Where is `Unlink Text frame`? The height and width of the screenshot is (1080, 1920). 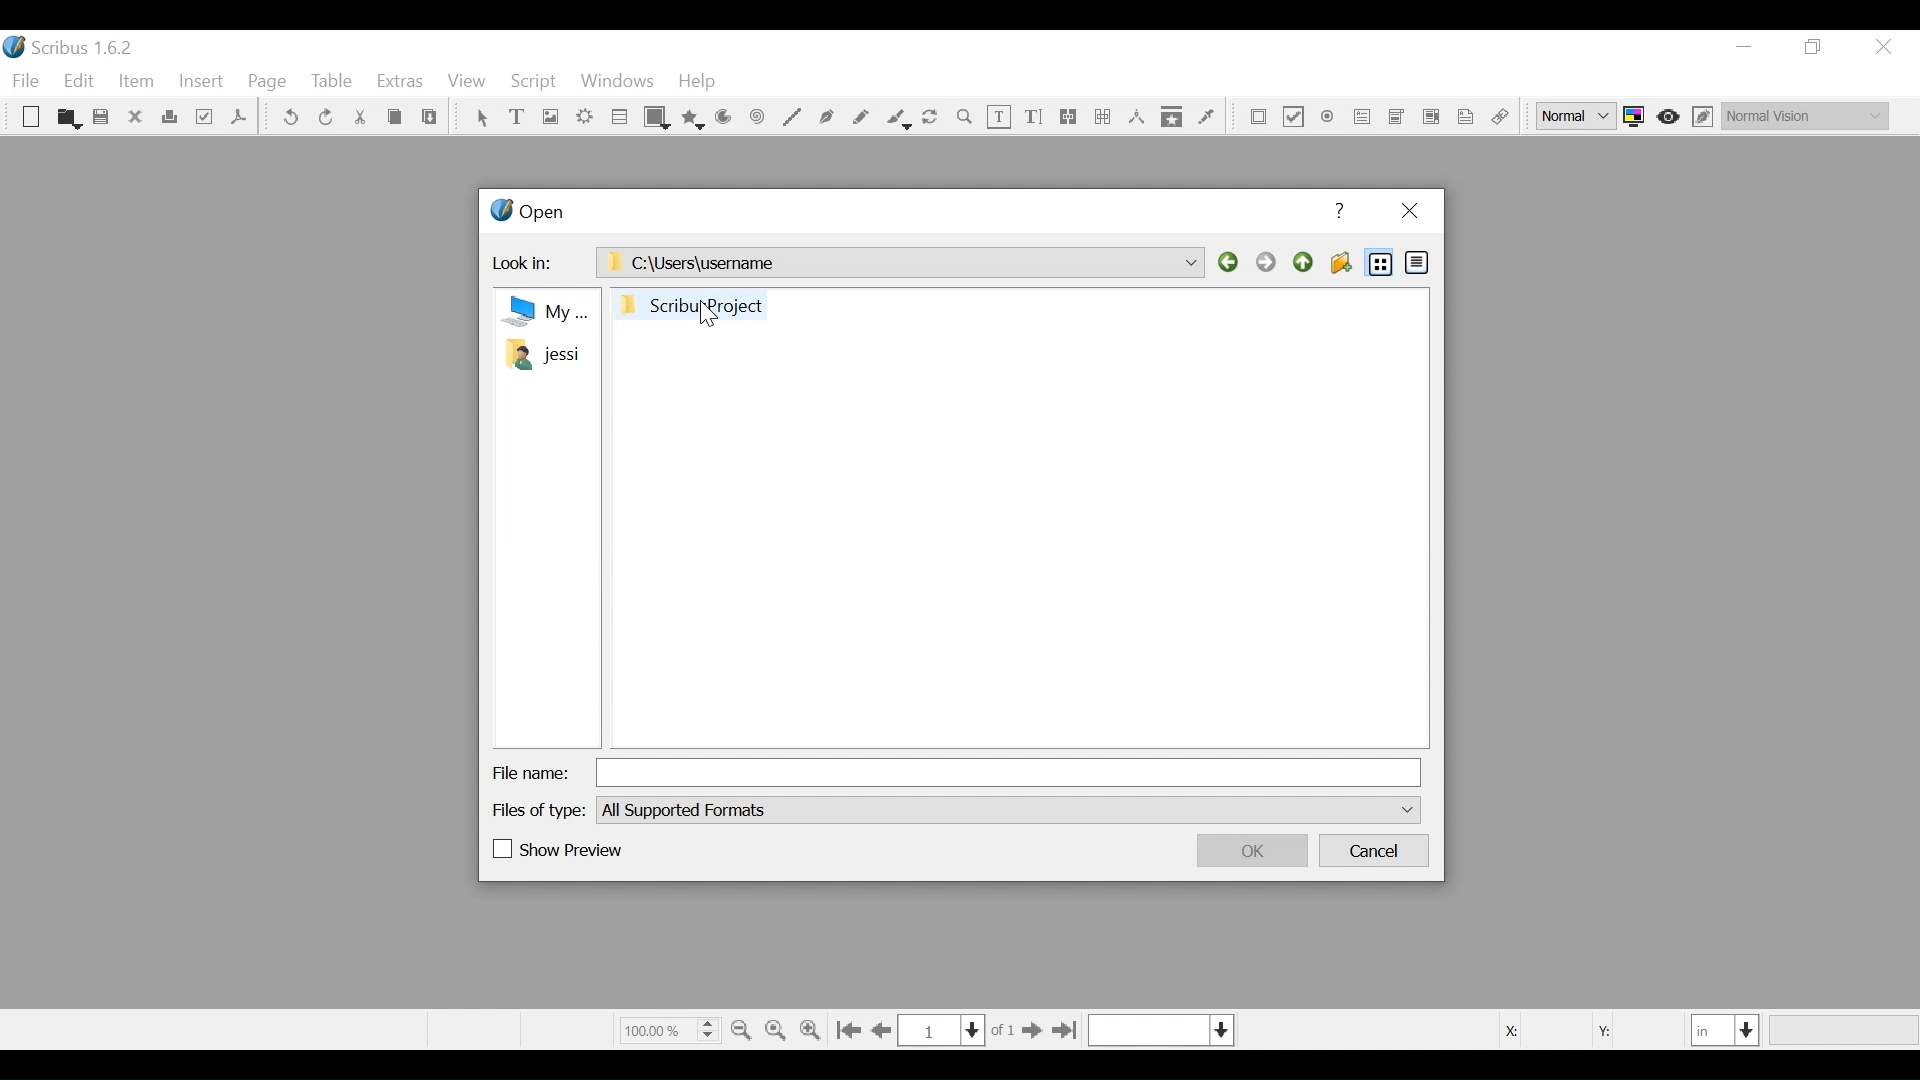
Unlink Text frame is located at coordinates (1102, 117).